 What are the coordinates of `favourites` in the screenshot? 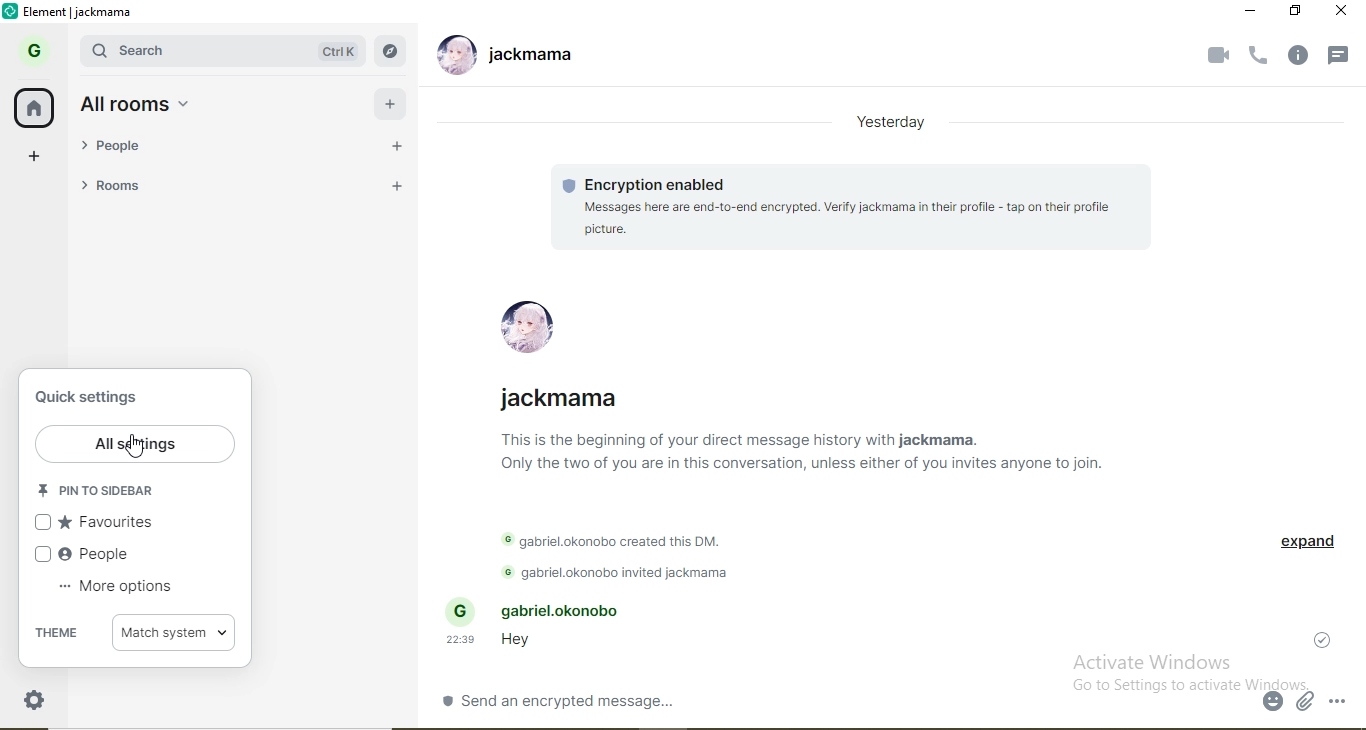 It's located at (110, 522).